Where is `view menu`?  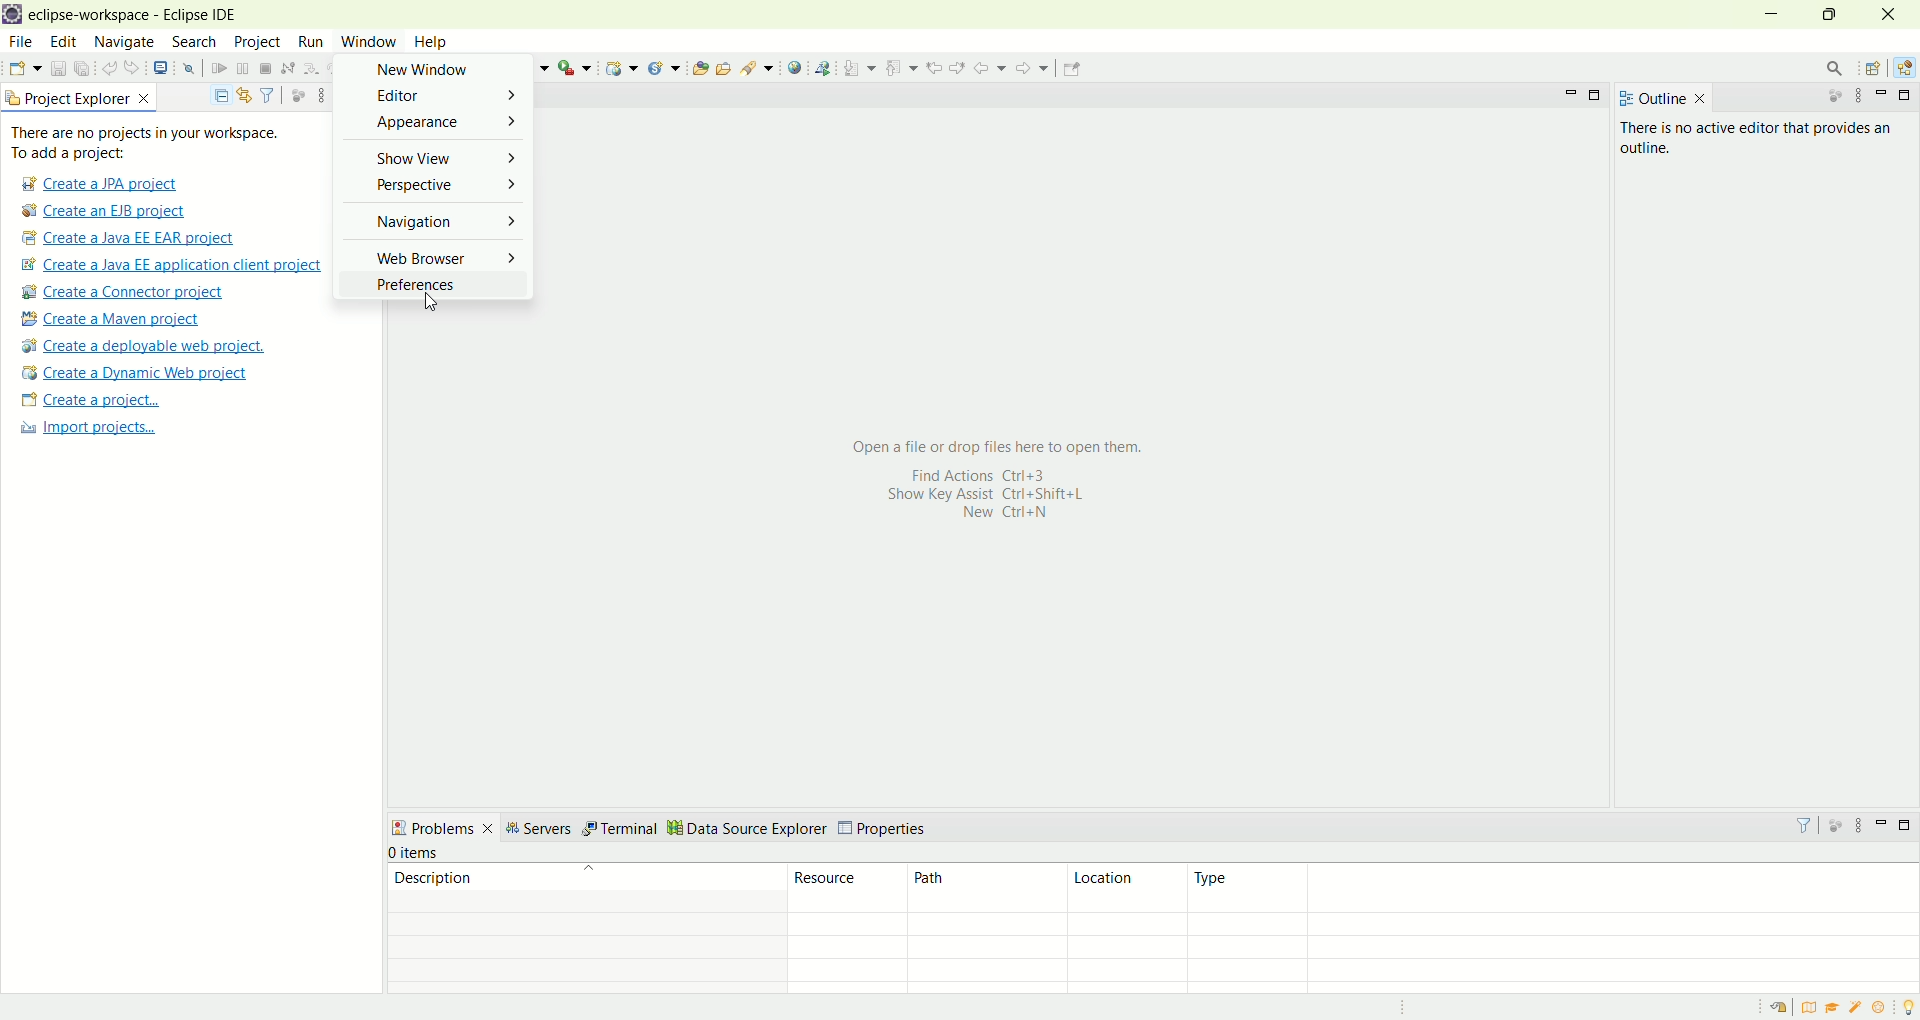
view menu is located at coordinates (319, 94).